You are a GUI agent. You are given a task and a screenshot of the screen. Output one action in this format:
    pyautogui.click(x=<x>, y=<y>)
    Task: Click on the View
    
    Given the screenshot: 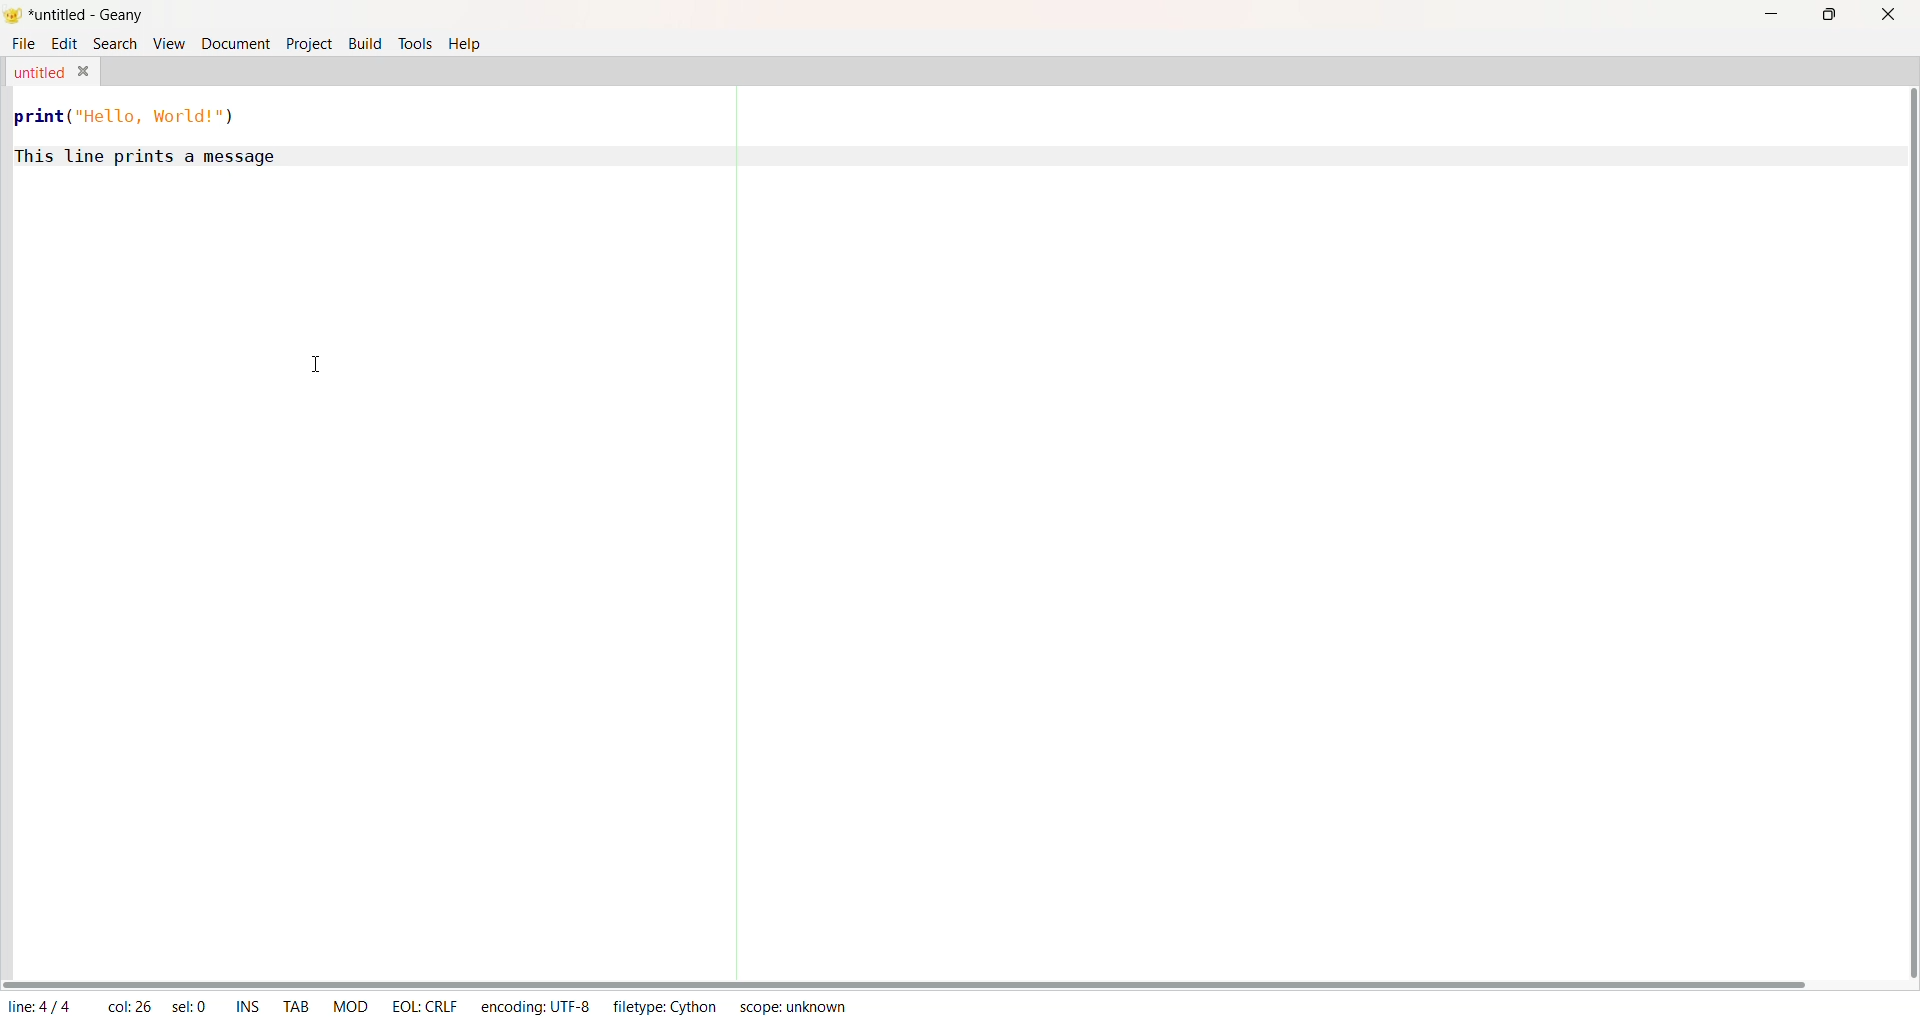 What is the action you would take?
    pyautogui.click(x=166, y=43)
    